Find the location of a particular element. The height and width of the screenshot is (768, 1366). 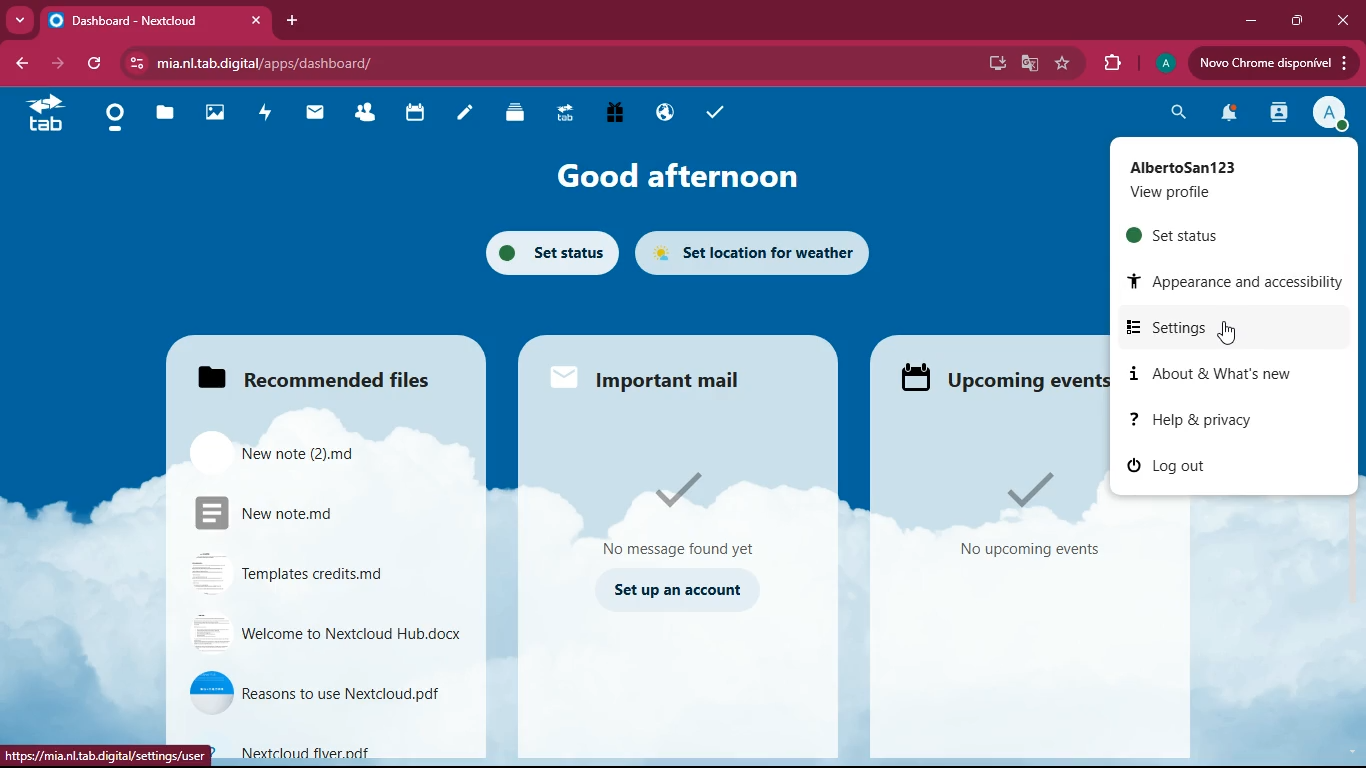

extension is located at coordinates (1107, 64).